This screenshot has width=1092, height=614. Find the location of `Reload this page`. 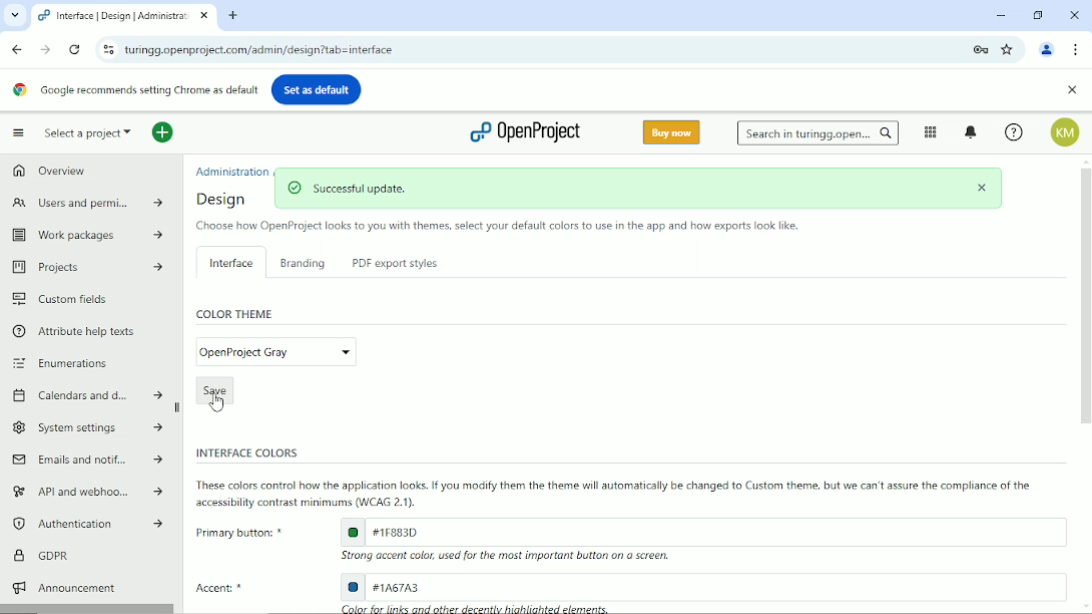

Reload this page is located at coordinates (74, 50).